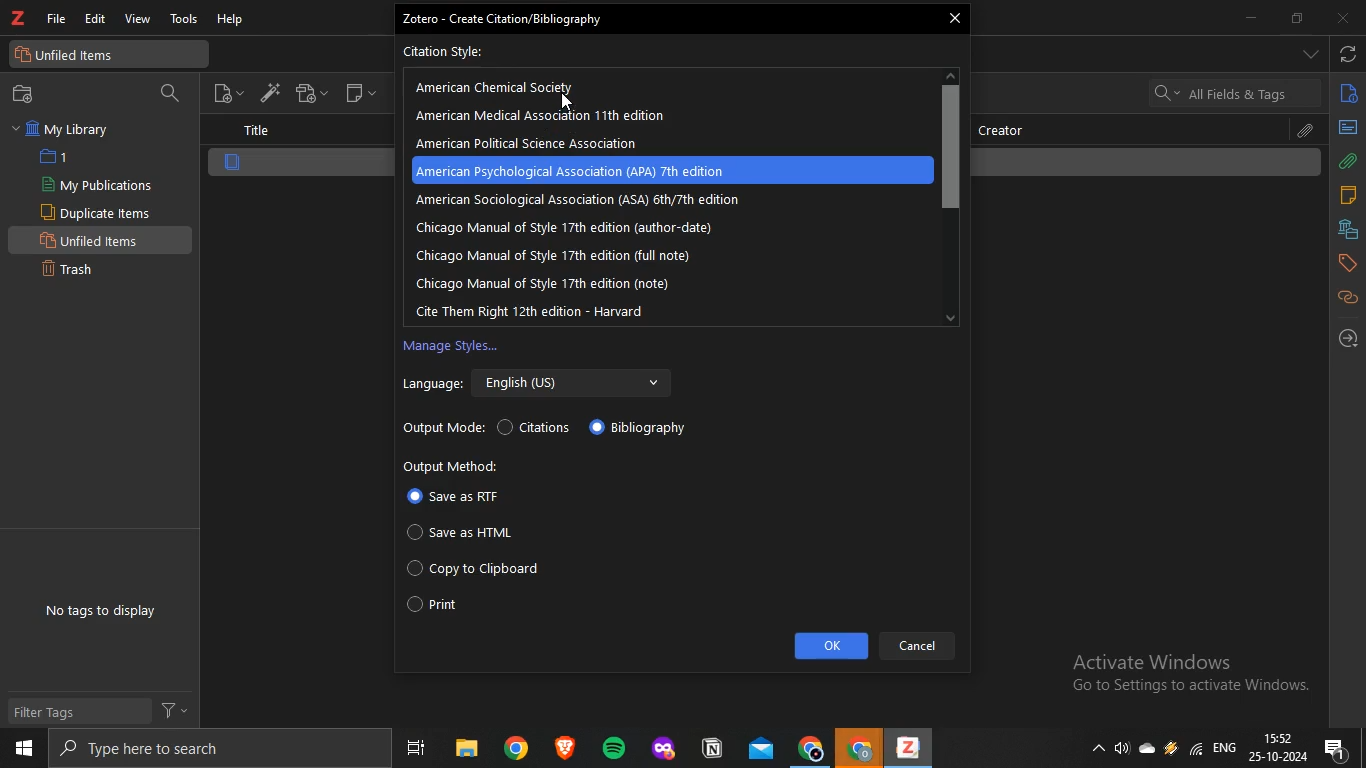 The width and height of the screenshot is (1366, 768). I want to click on abstract, so click(1347, 127).